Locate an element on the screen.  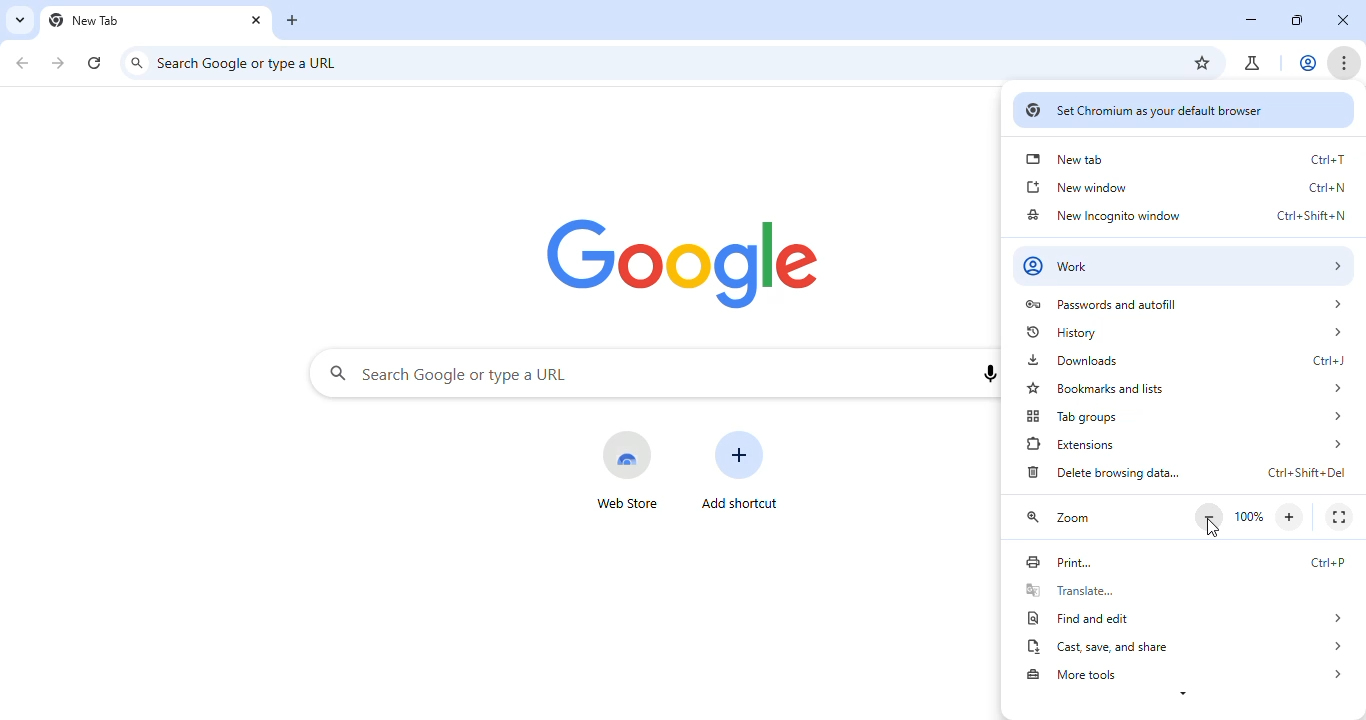
search icon is located at coordinates (329, 373).